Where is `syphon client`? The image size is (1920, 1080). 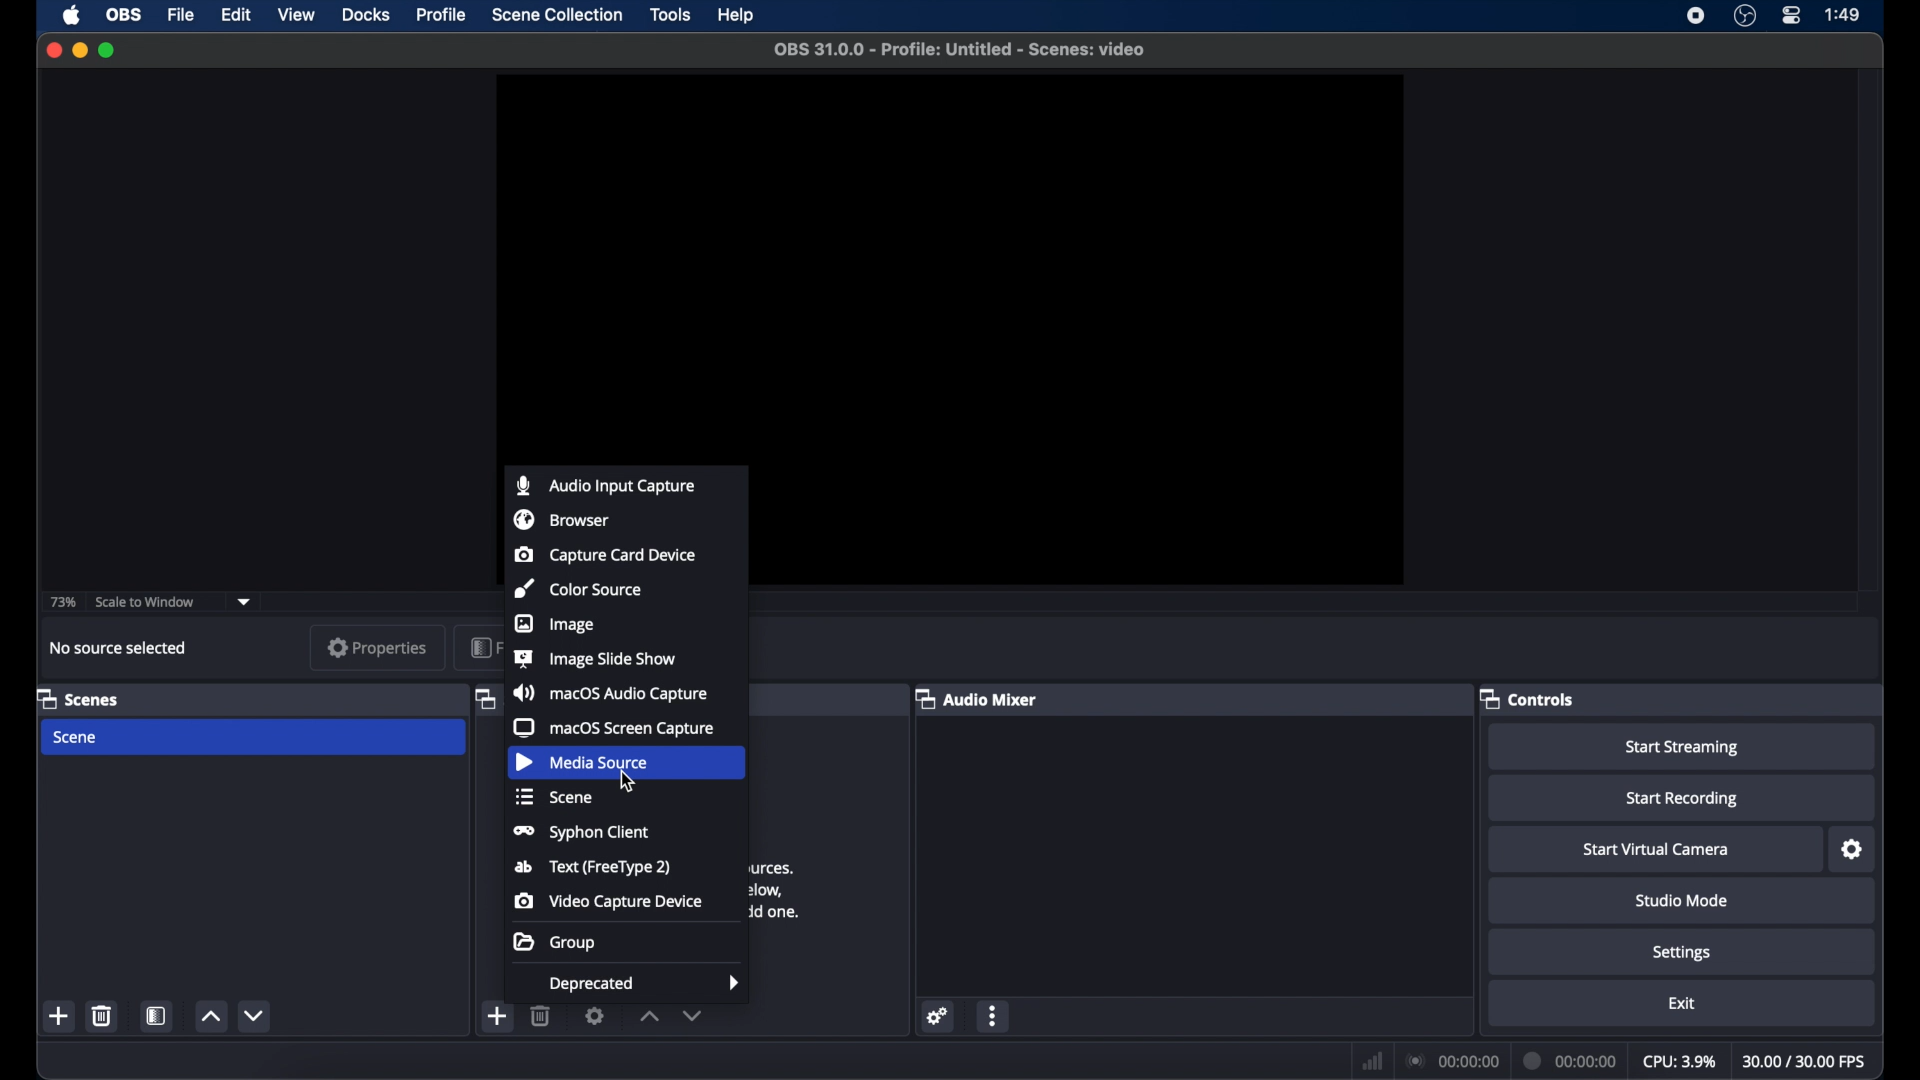 syphon client is located at coordinates (580, 833).